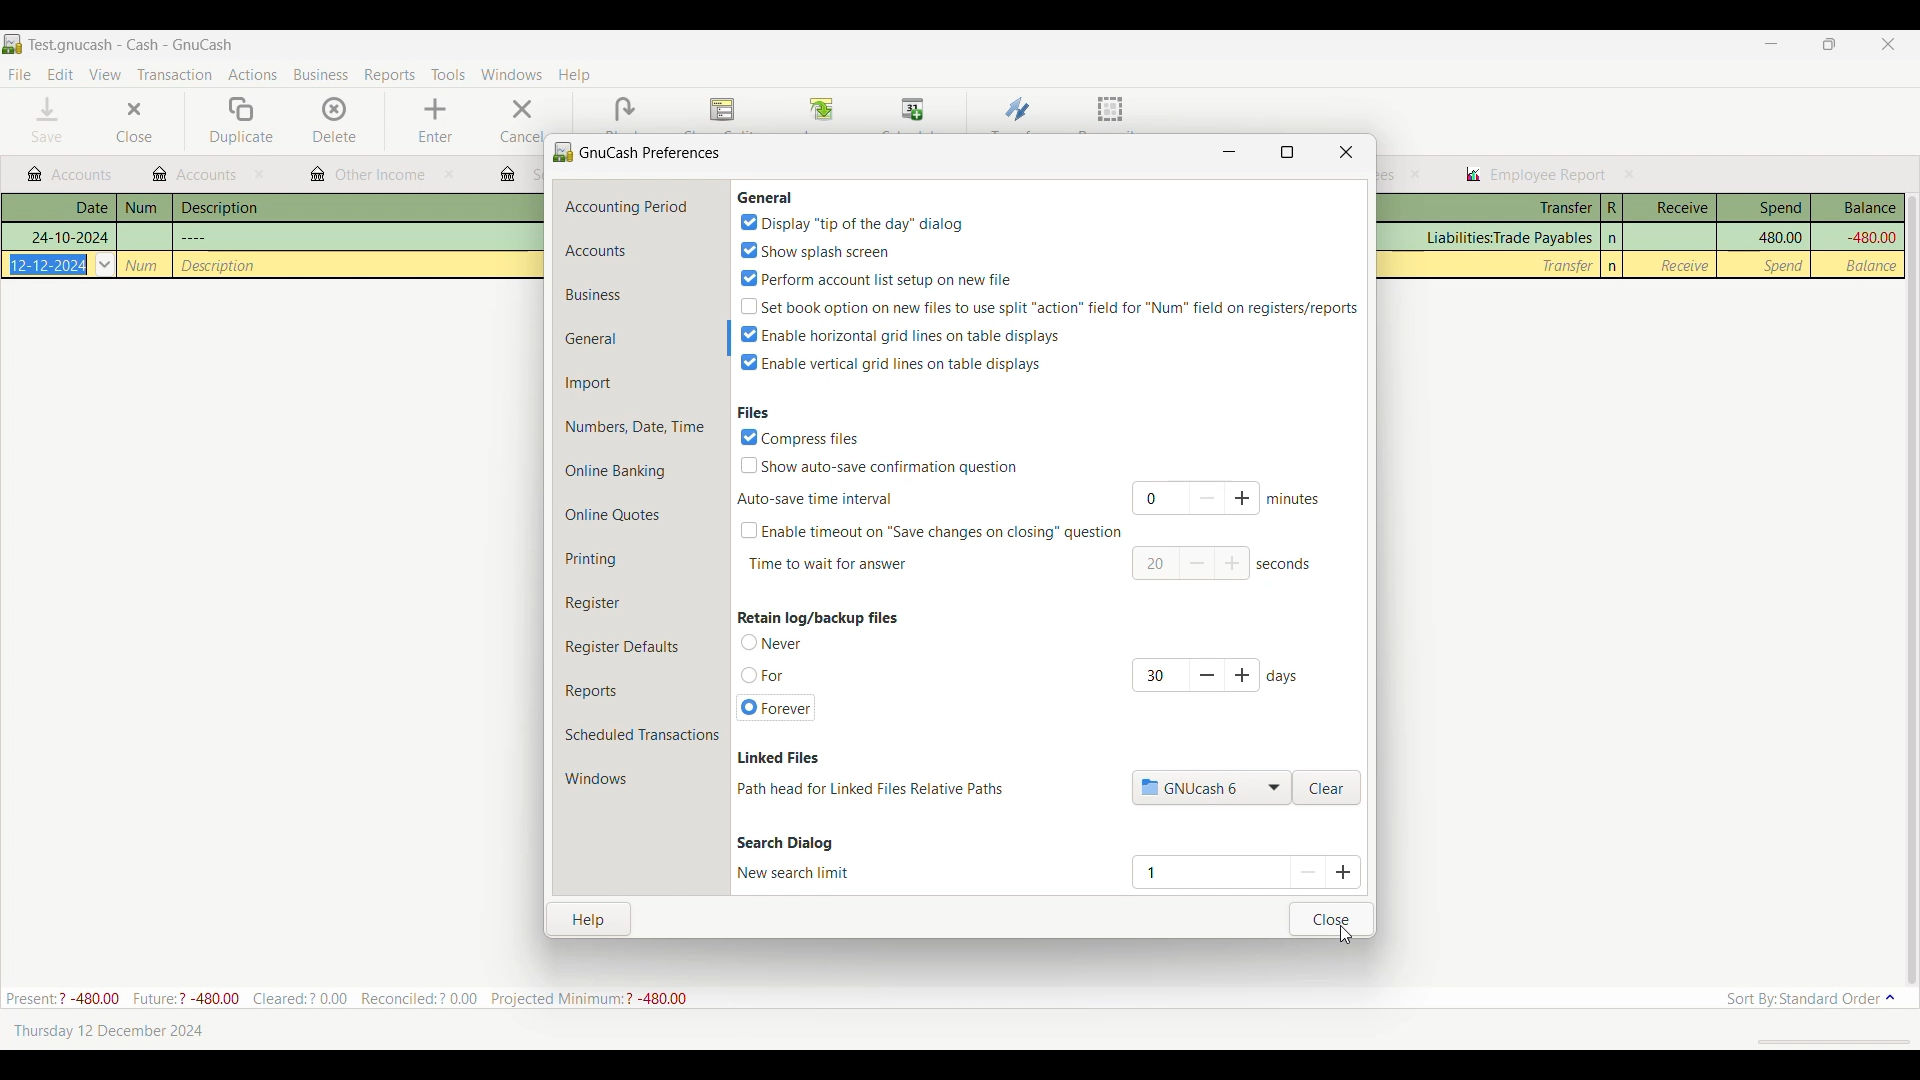  I want to click on Balance column, so click(1869, 238).